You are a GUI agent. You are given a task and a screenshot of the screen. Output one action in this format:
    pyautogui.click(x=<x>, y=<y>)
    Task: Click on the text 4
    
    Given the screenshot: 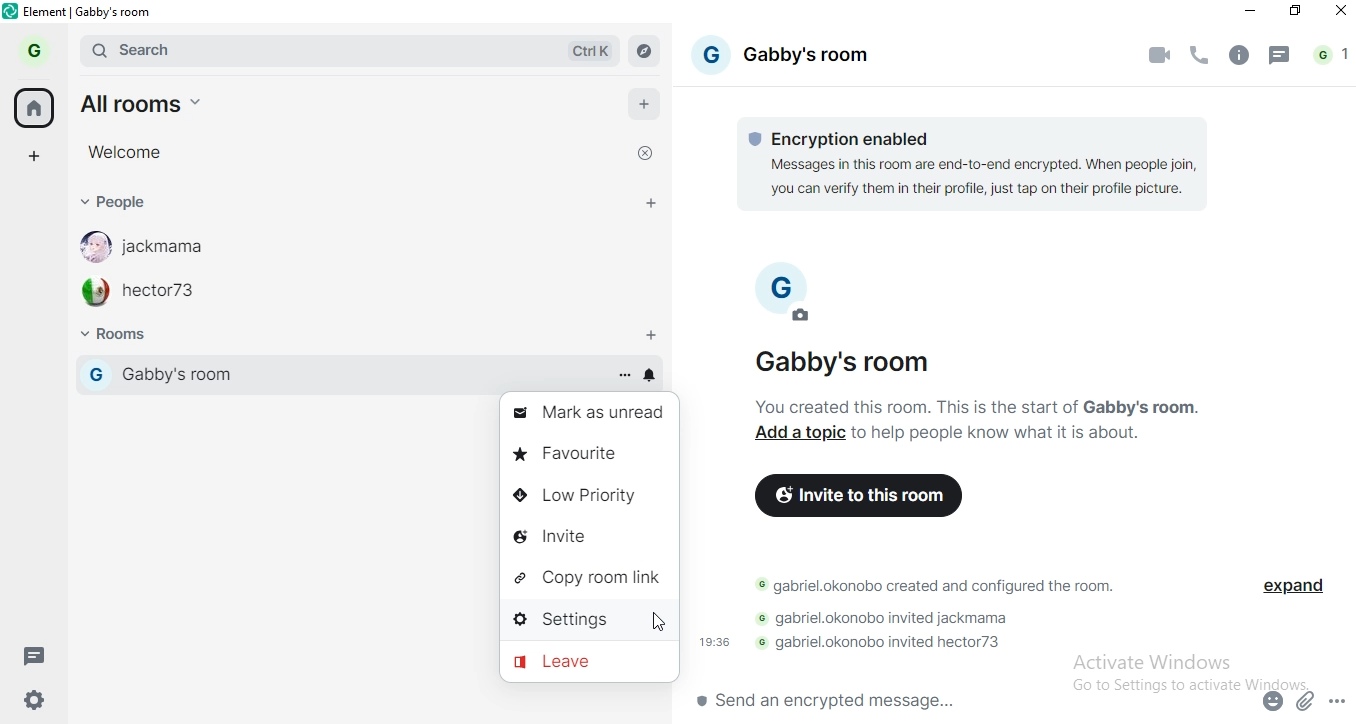 What is the action you would take?
    pyautogui.click(x=885, y=621)
    